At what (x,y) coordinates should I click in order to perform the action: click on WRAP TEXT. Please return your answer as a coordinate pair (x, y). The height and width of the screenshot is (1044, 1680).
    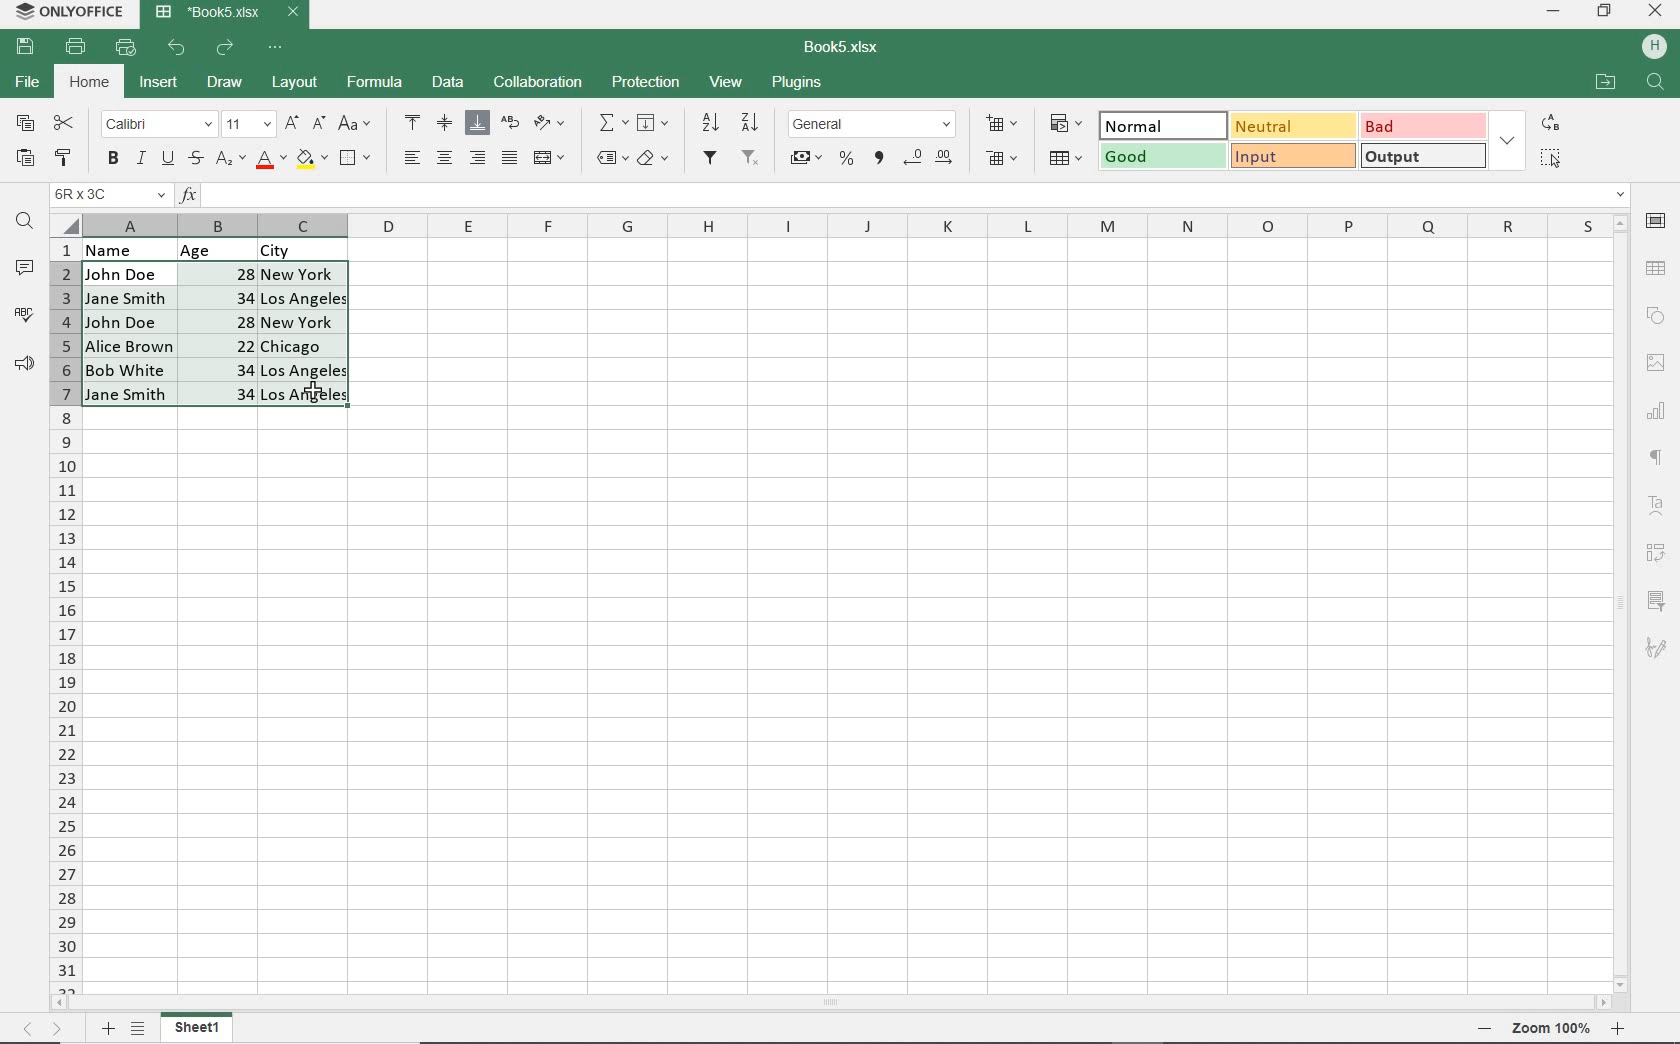
    Looking at the image, I should click on (511, 125).